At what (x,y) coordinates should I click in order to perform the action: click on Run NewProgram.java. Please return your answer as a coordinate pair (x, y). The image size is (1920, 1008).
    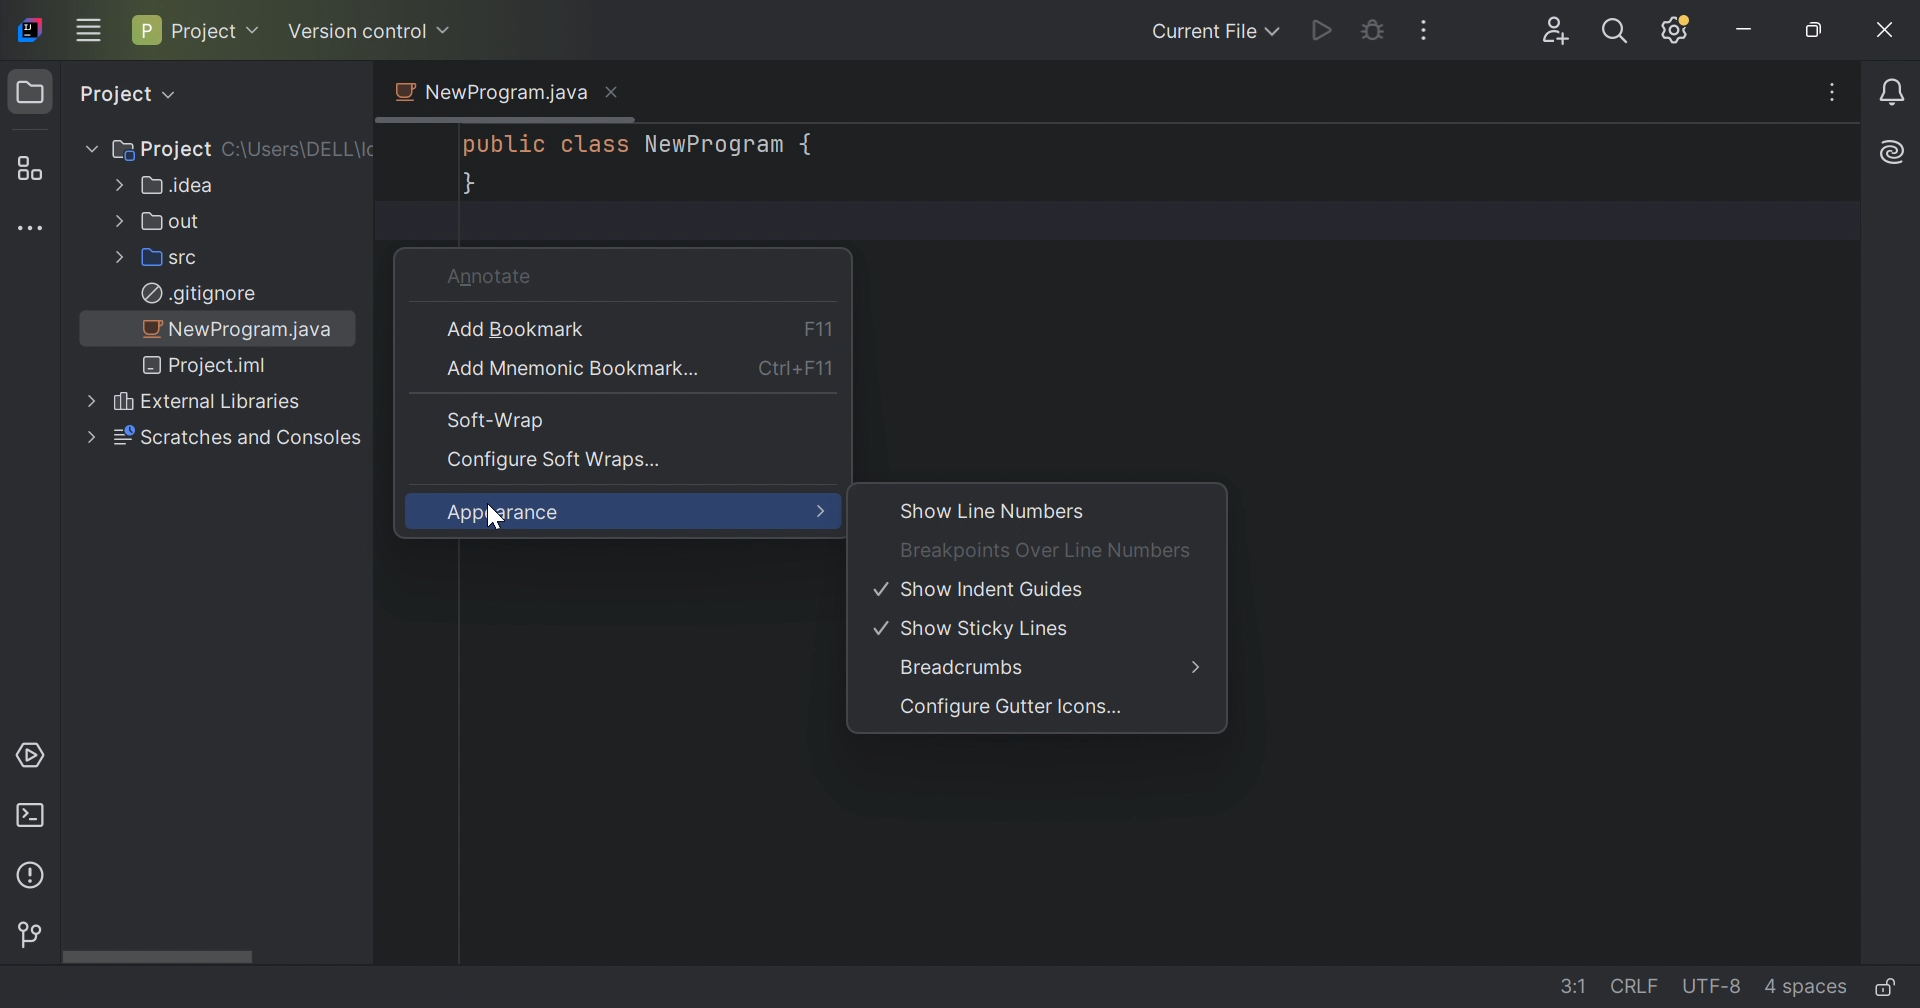
    Looking at the image, I should click on (1322, 32).